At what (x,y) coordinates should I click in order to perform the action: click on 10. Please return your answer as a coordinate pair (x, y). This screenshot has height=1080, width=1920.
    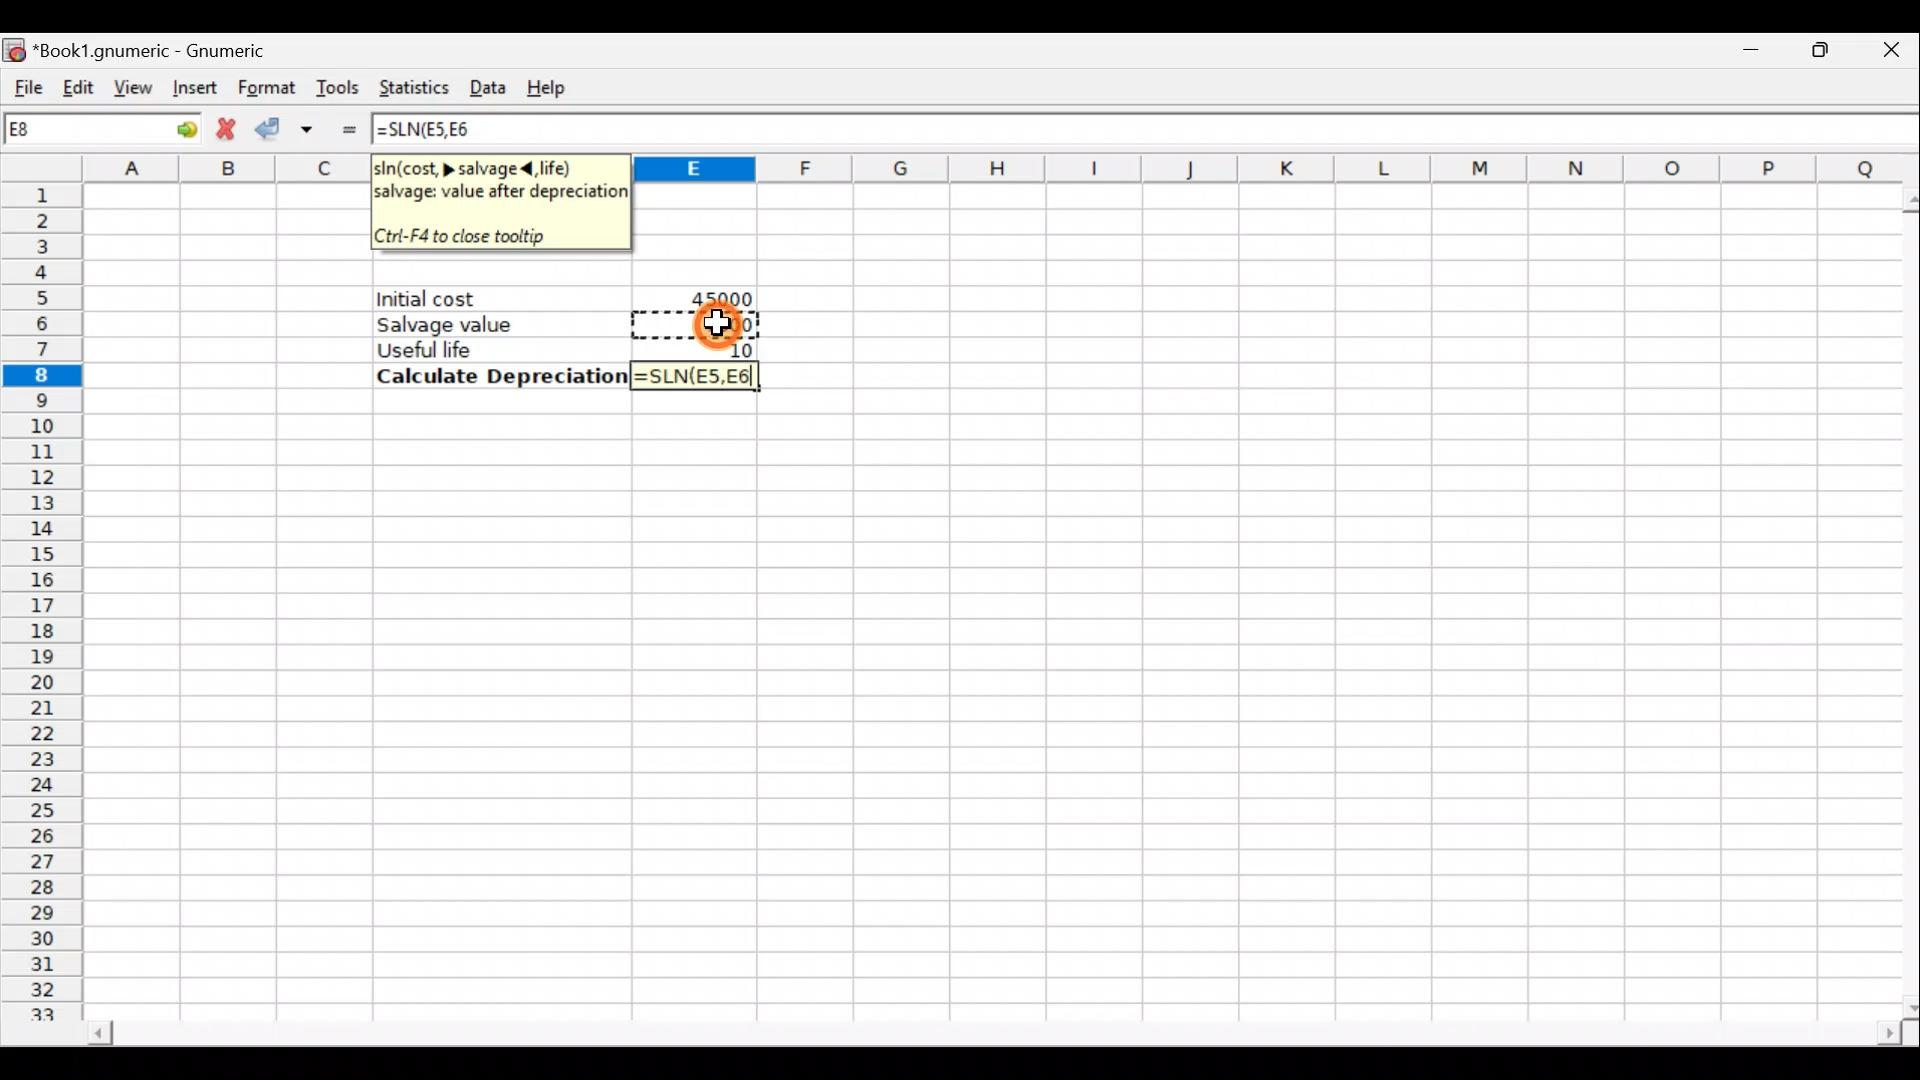
    Looking at the image, I should click on (734, 348).